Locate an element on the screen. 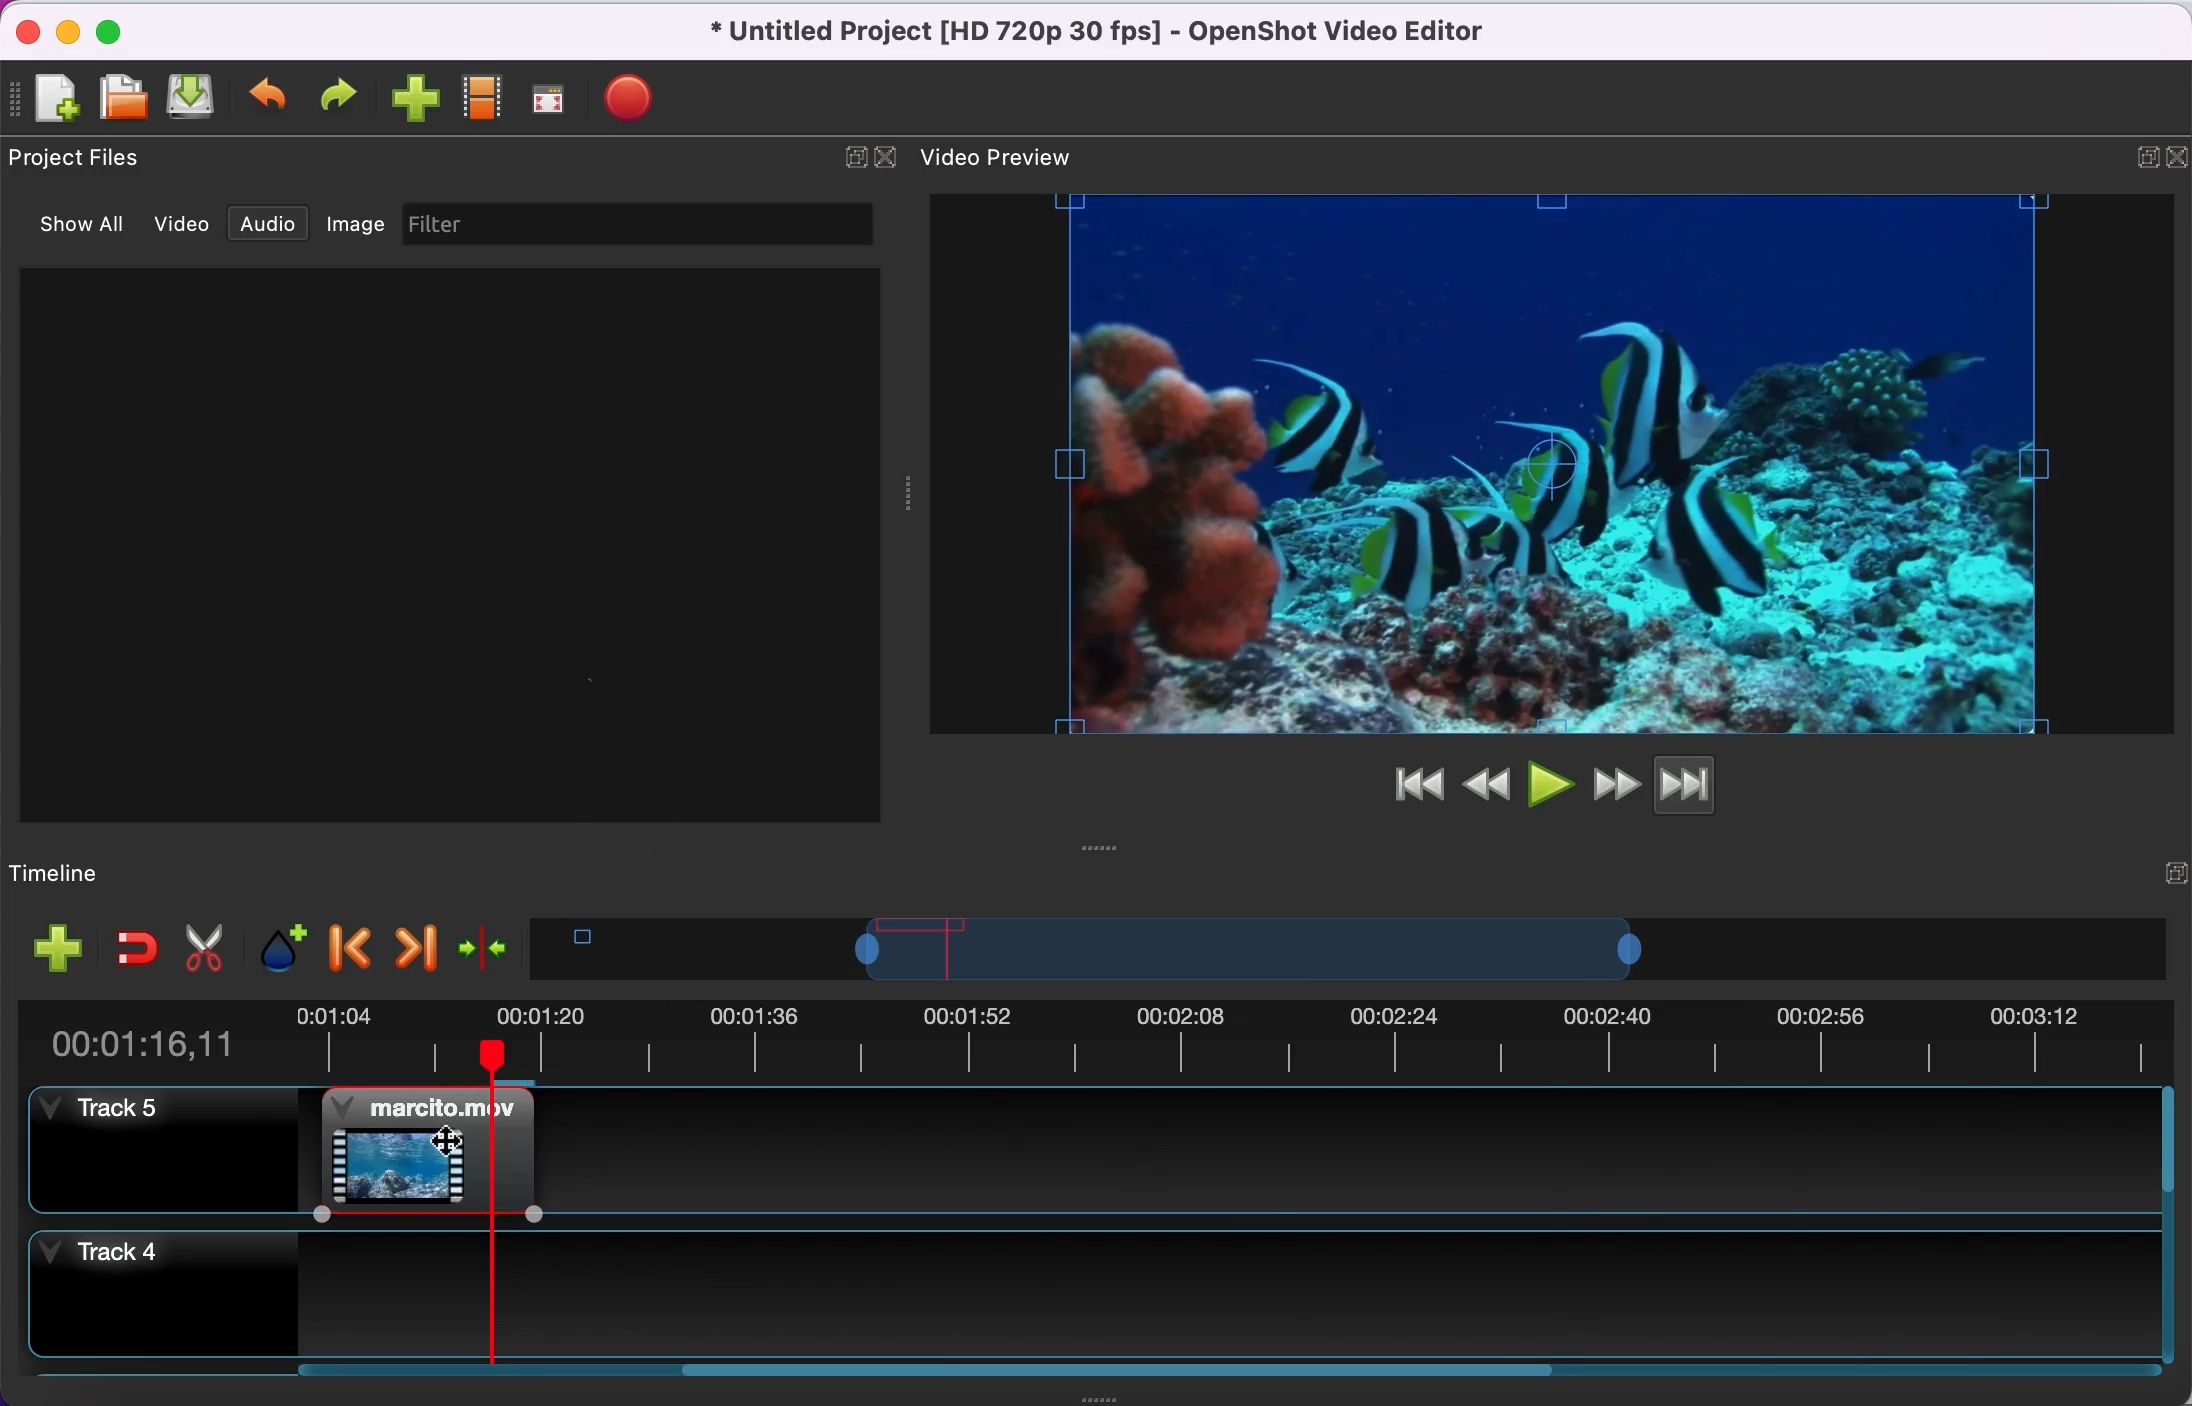 This screenshot has width=2192, height=1406. title - Untitled Project (HD 720p 30 fps)-OpenShot Video Editor is located at coordinates (1129, 35).